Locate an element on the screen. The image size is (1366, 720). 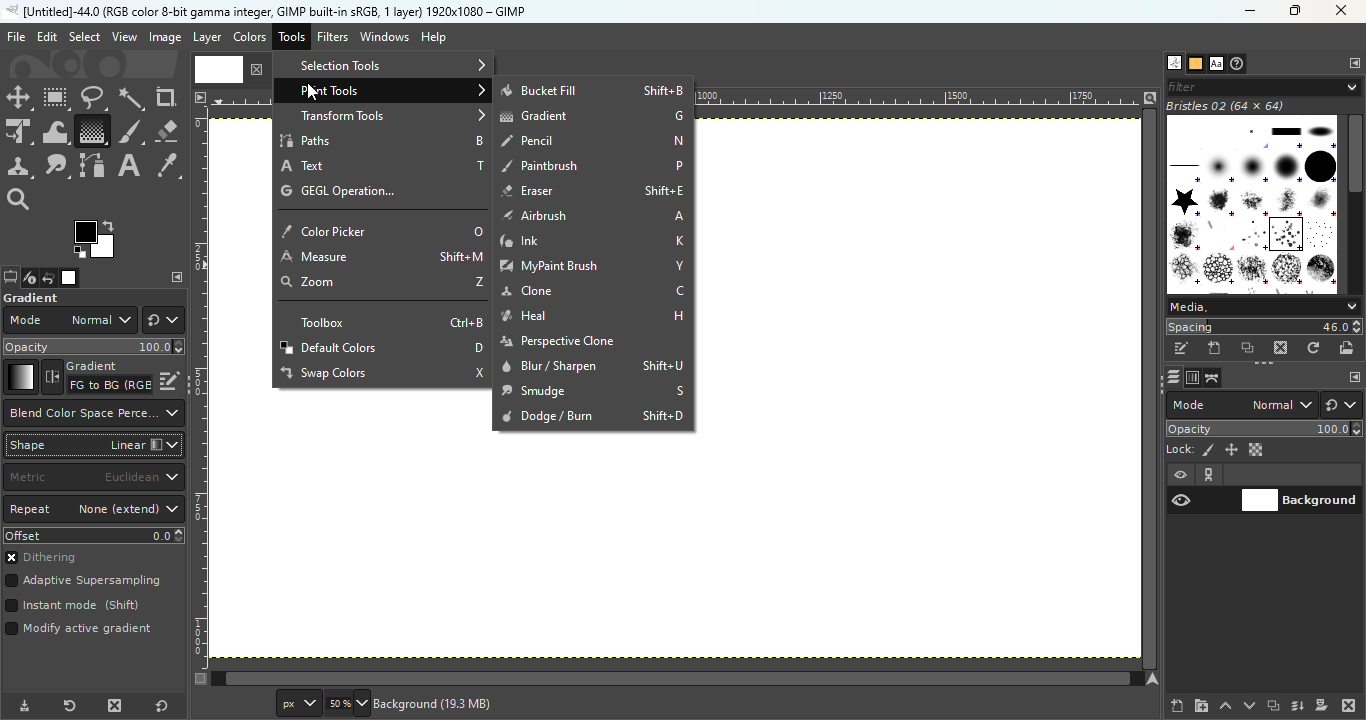
Dithering is located at coordinates (49, 559).